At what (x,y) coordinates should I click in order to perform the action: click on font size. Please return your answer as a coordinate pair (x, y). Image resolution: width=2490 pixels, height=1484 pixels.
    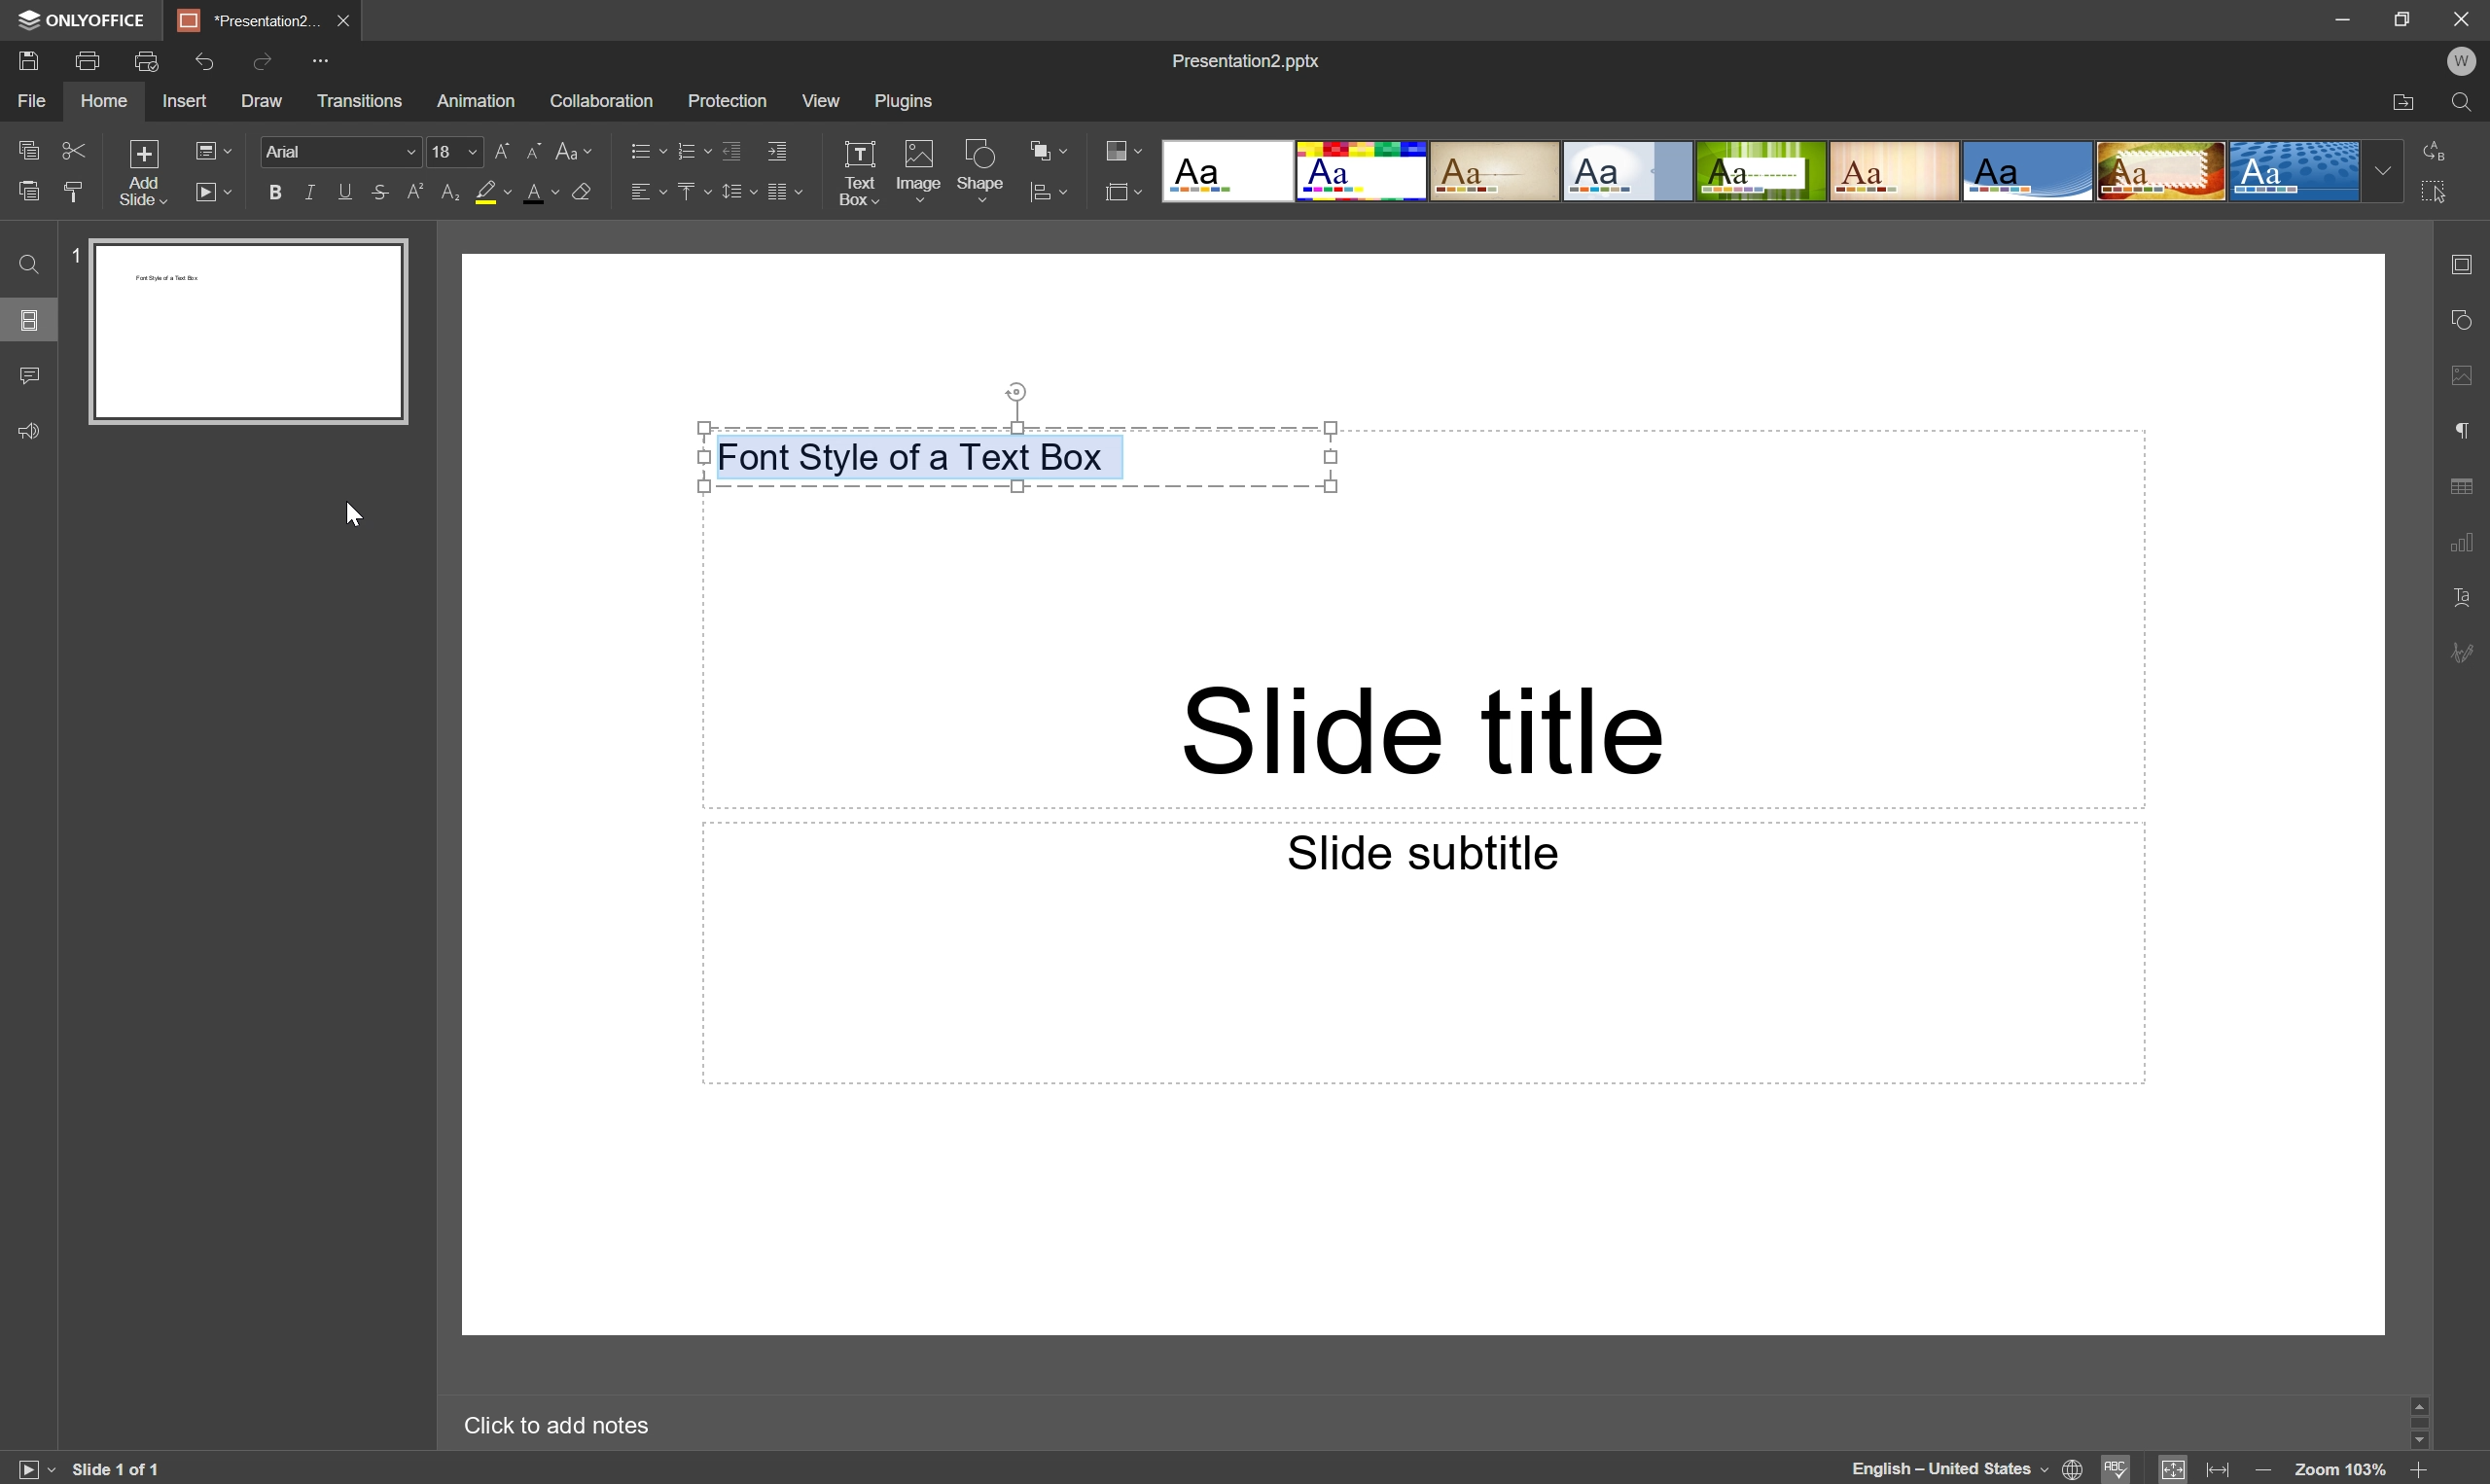
    Looking at the image, I should click on (456, 151).